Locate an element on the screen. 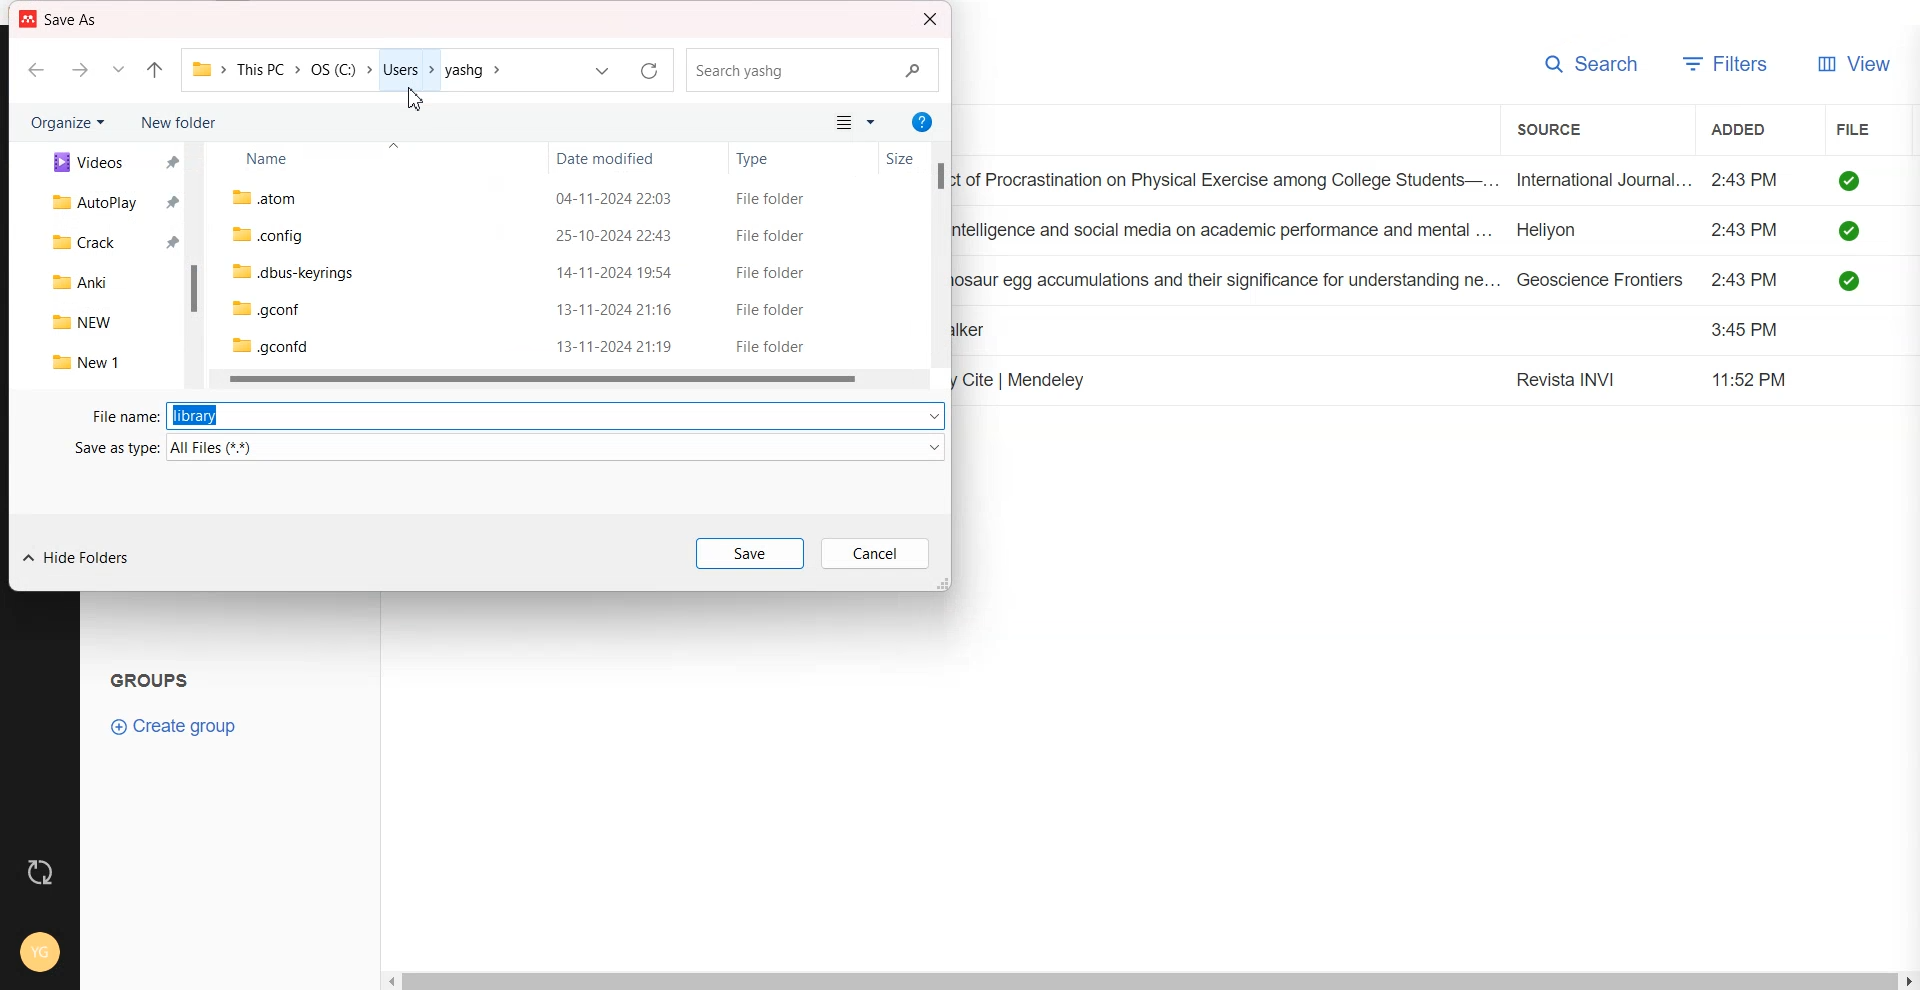  .gconf is located at coordinates (267, 307).